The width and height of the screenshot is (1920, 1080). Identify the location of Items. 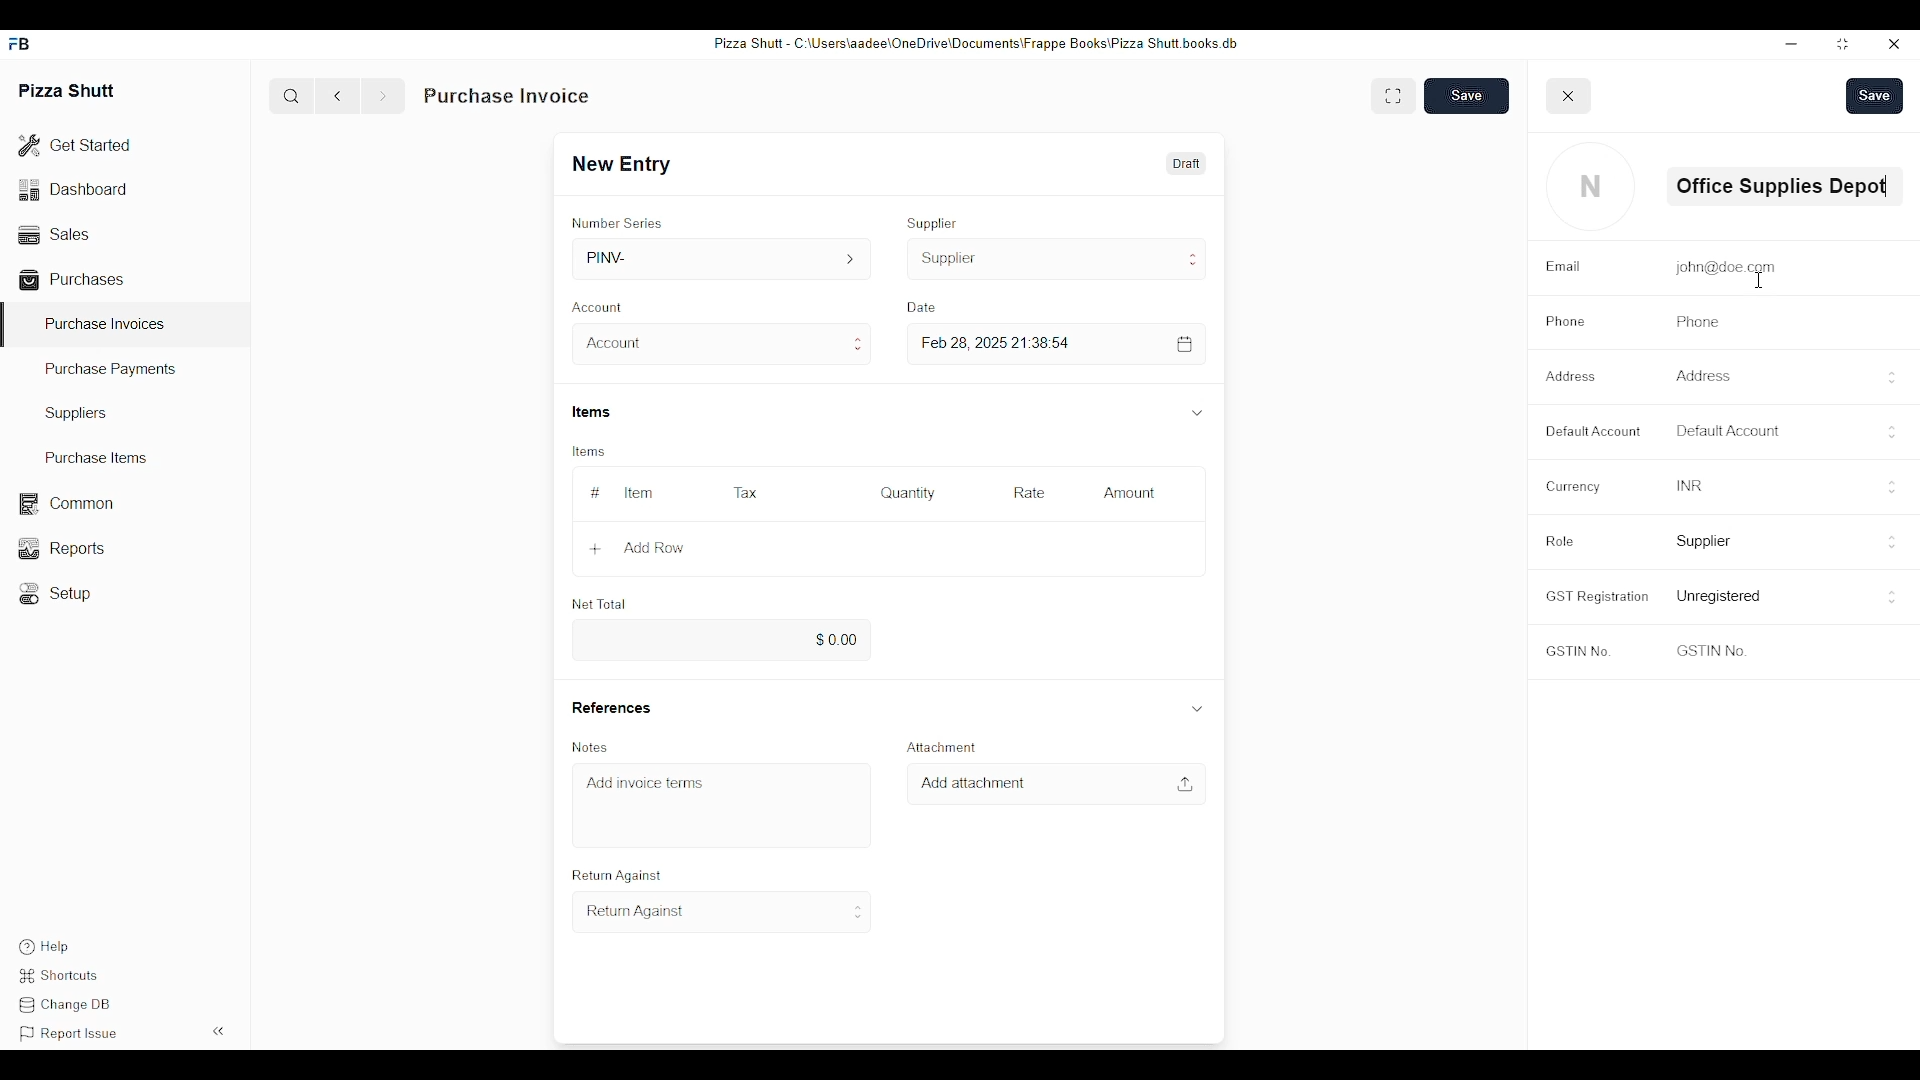
(593, 412).